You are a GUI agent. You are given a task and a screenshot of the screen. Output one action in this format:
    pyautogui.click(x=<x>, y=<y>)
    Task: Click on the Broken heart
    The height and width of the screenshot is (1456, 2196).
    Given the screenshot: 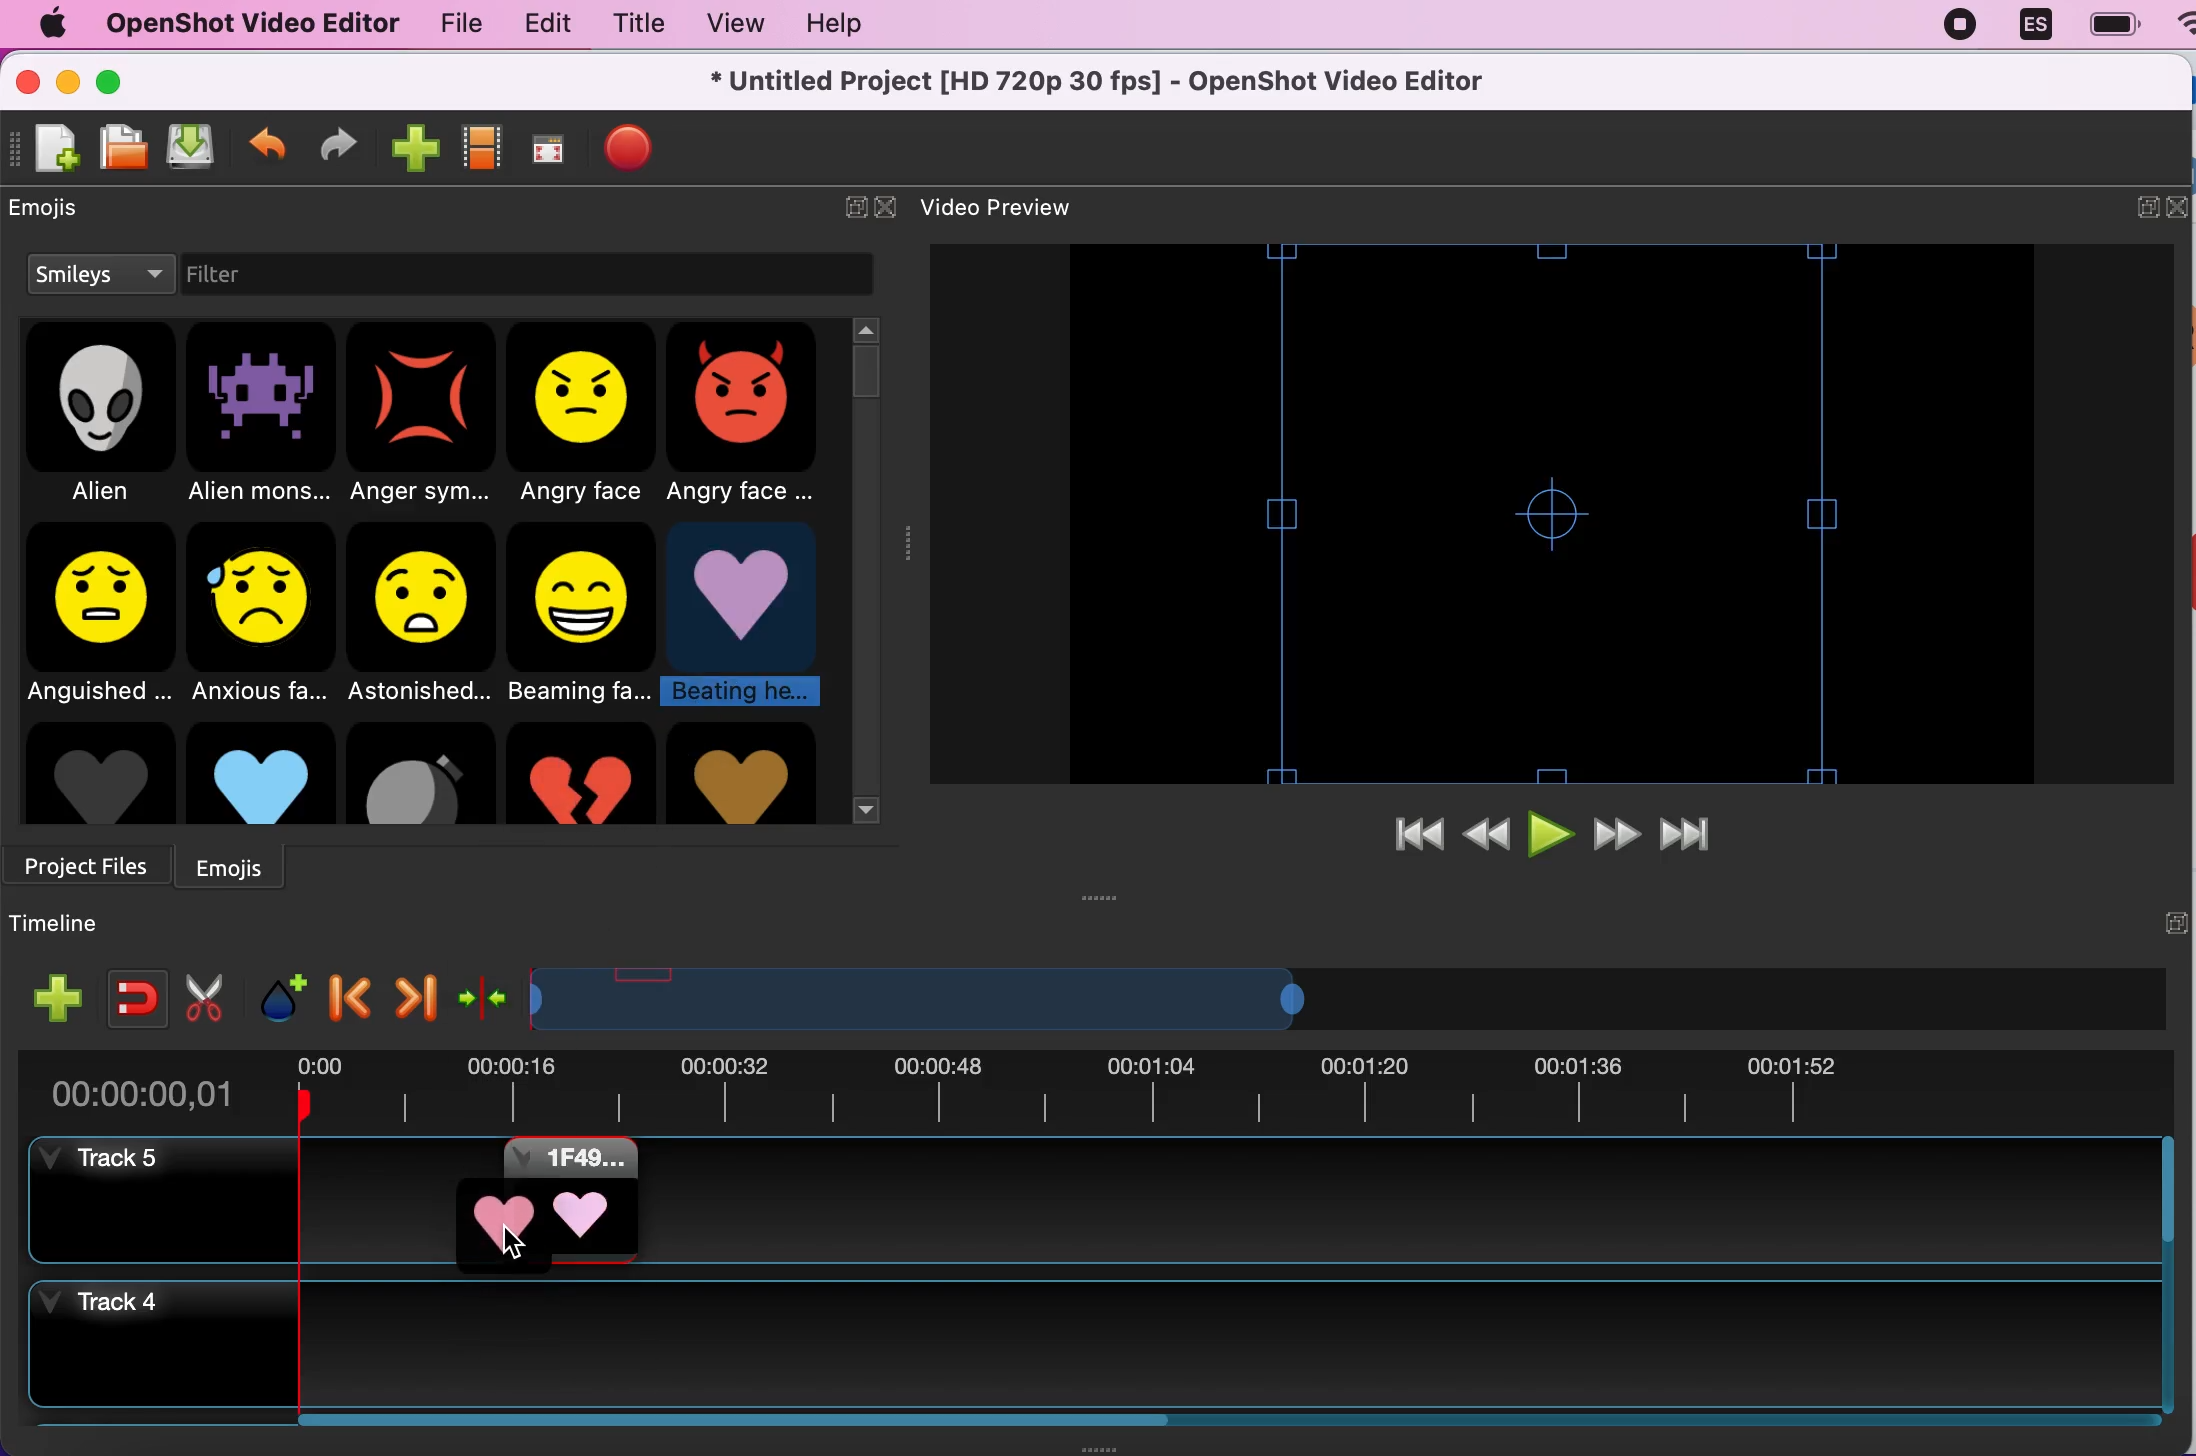 What is the action you would take?
    pyautogui.click(x=580, y=773)
    